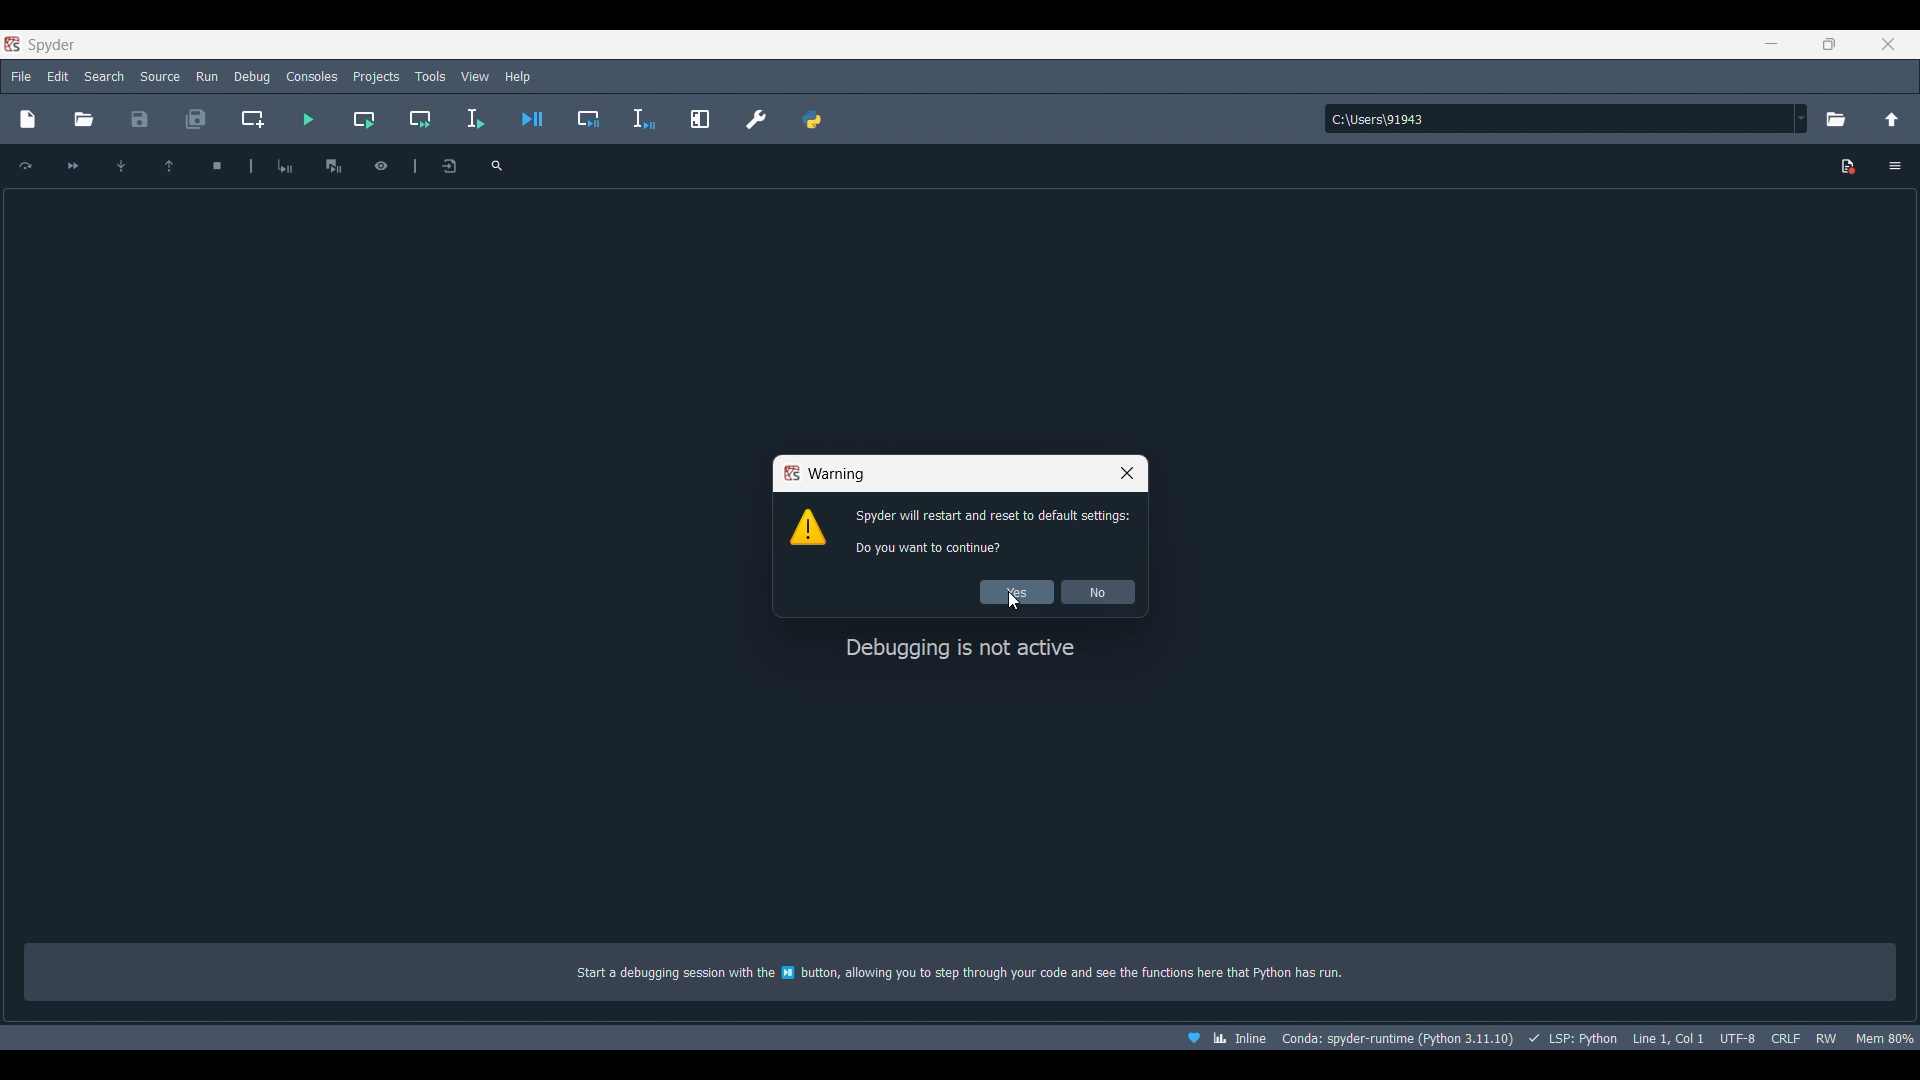  I want to click on next, so click(286, 165).